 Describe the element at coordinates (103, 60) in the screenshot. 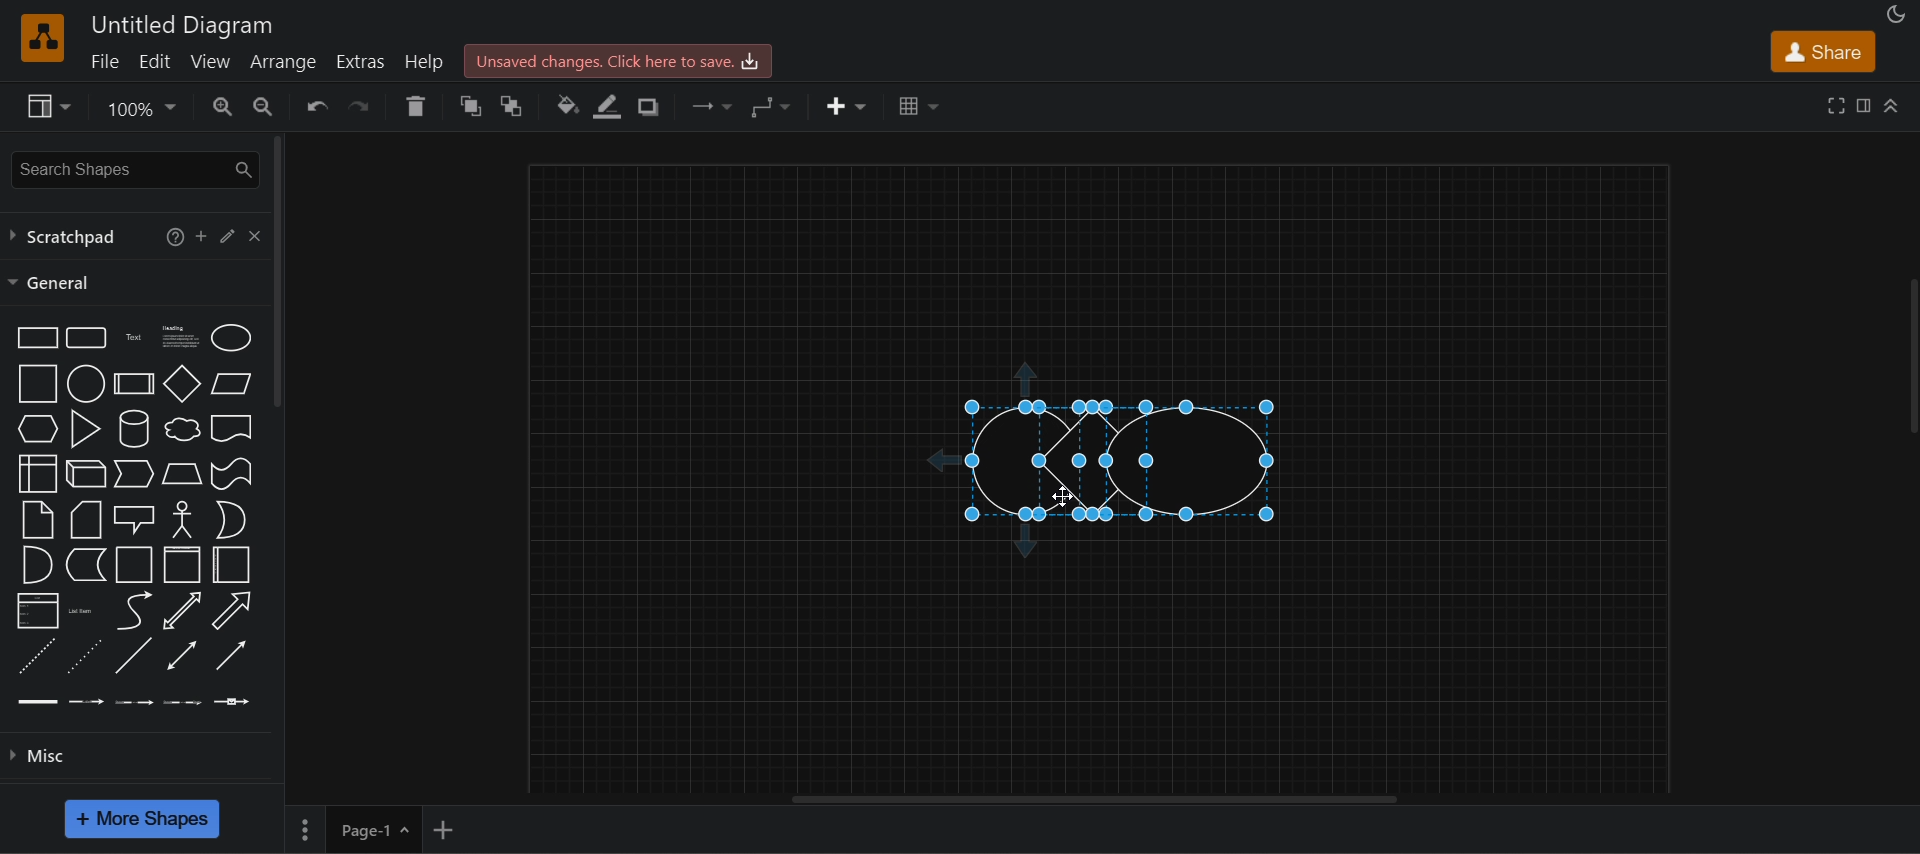

I see `file` at that location.